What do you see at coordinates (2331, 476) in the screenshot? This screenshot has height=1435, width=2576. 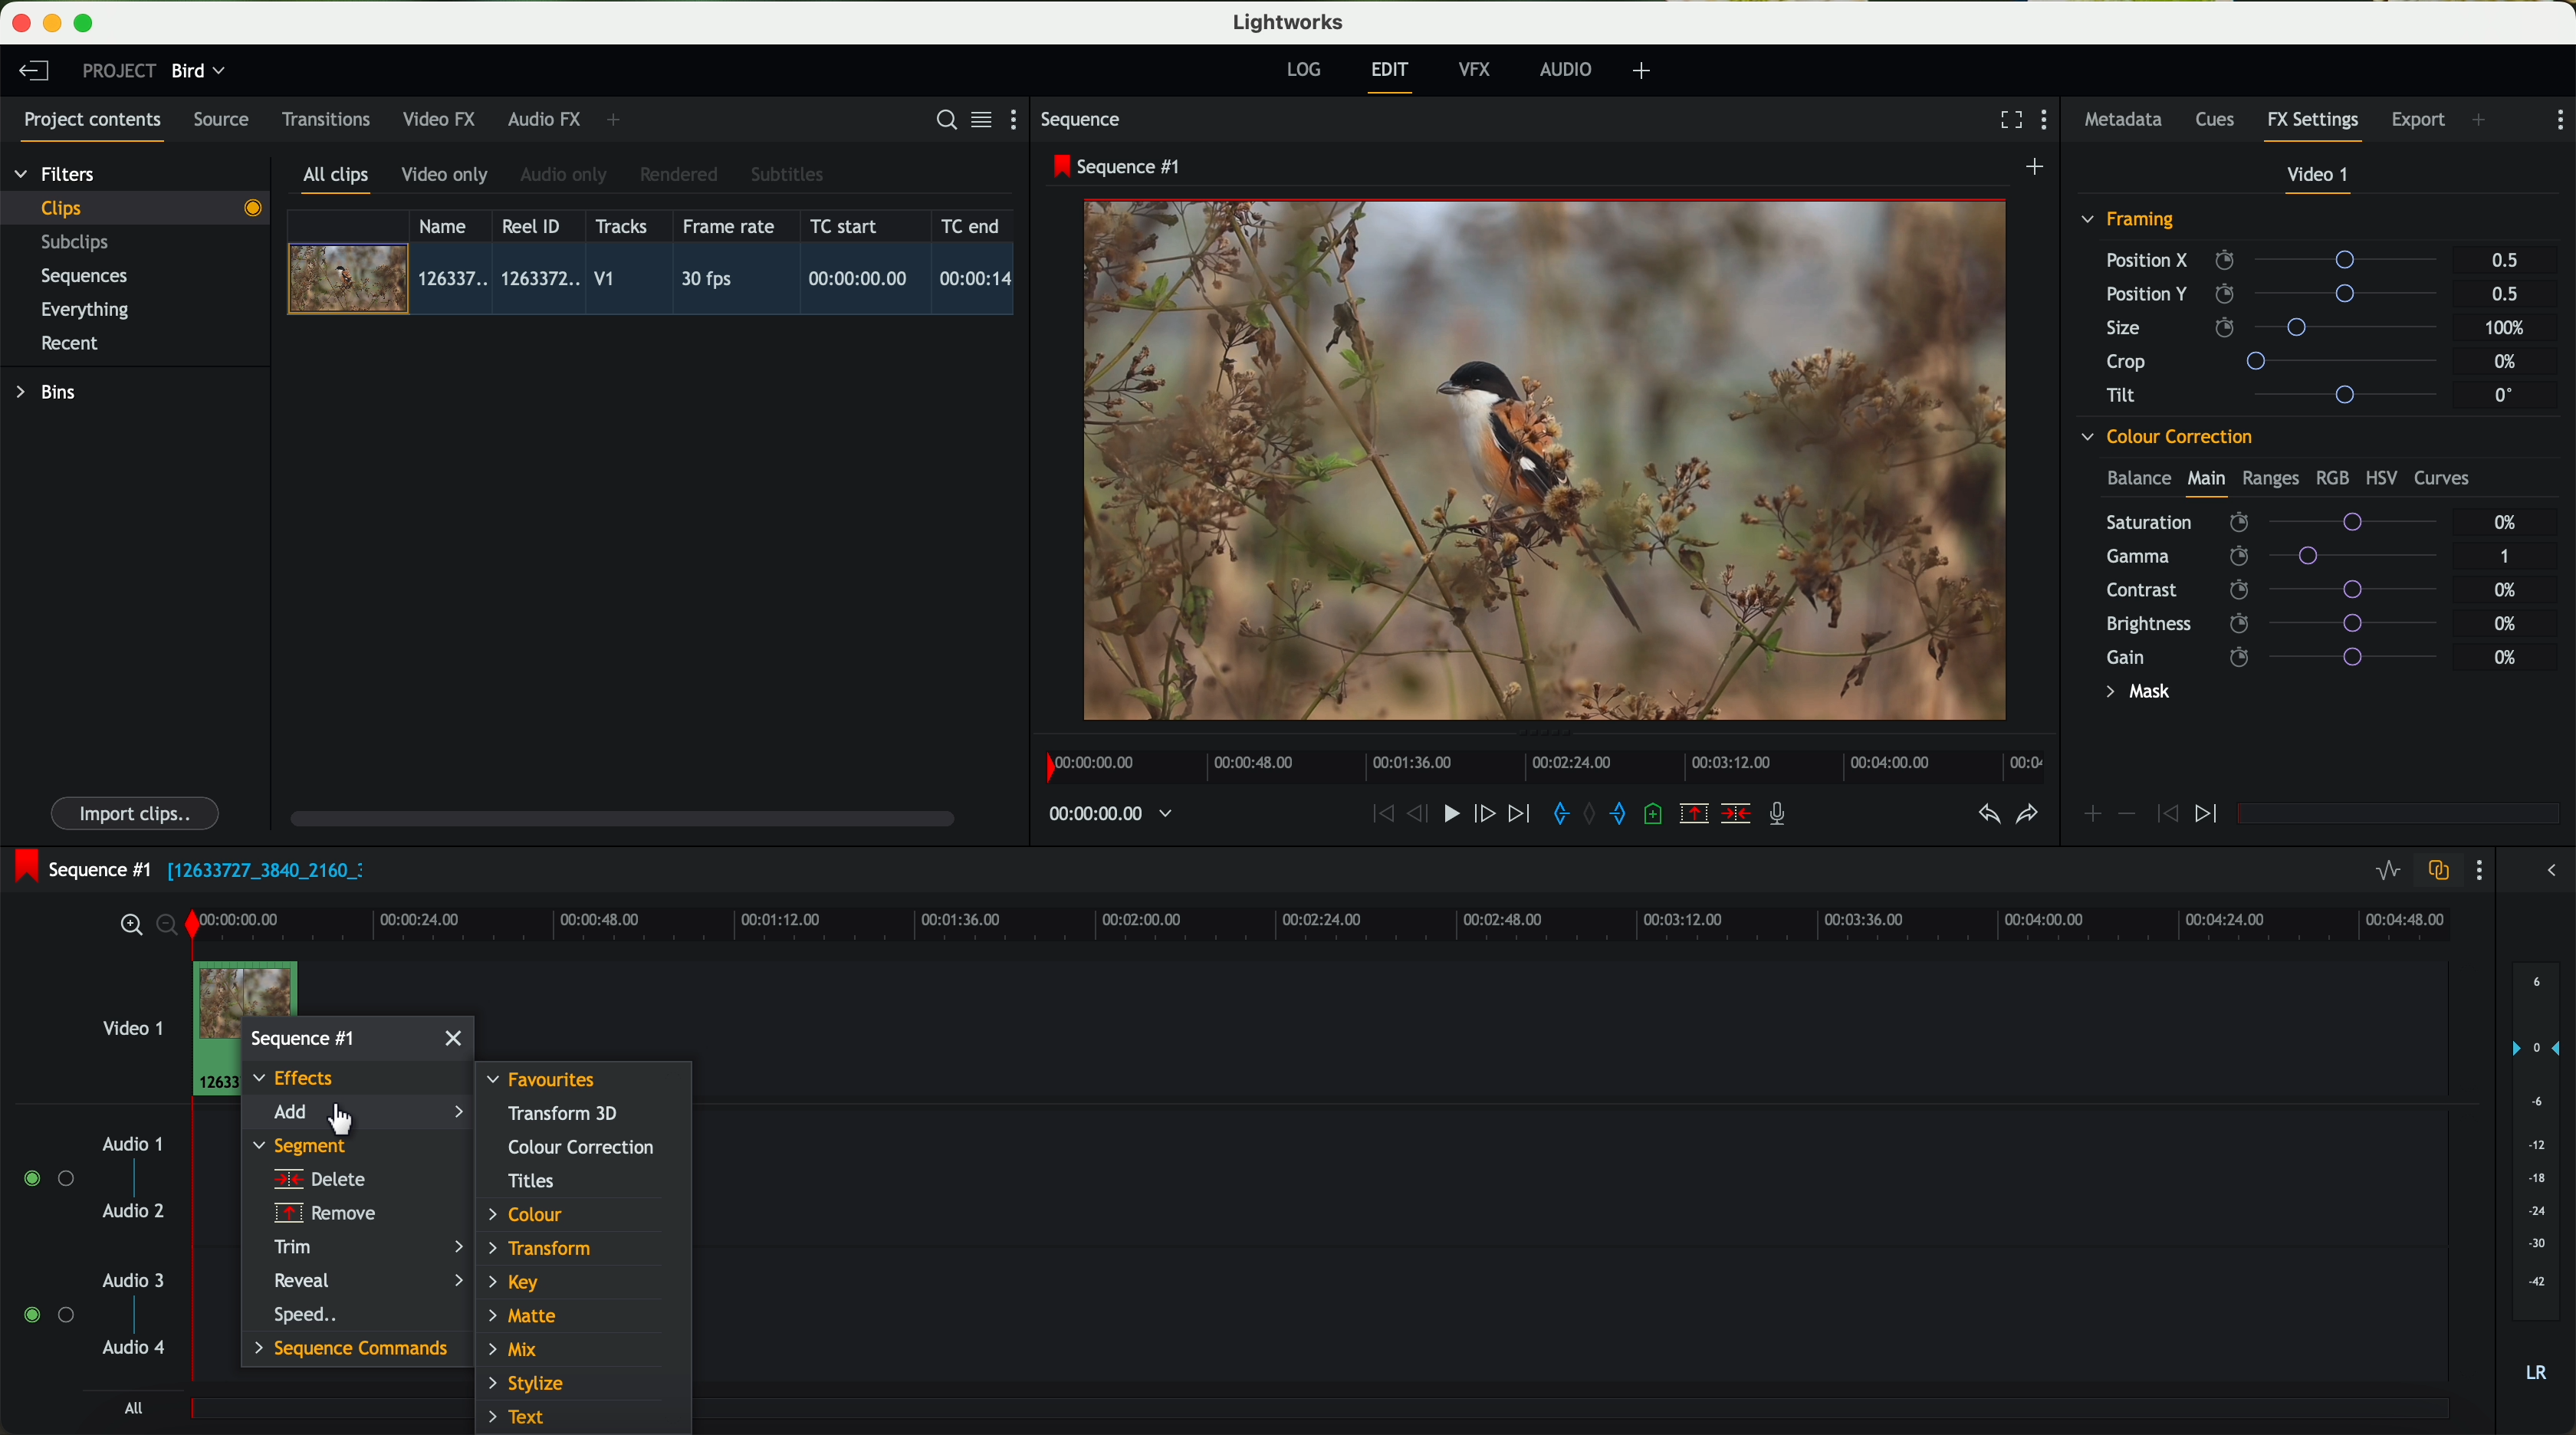 I see `RGB` at bounding box center [2331, 476].